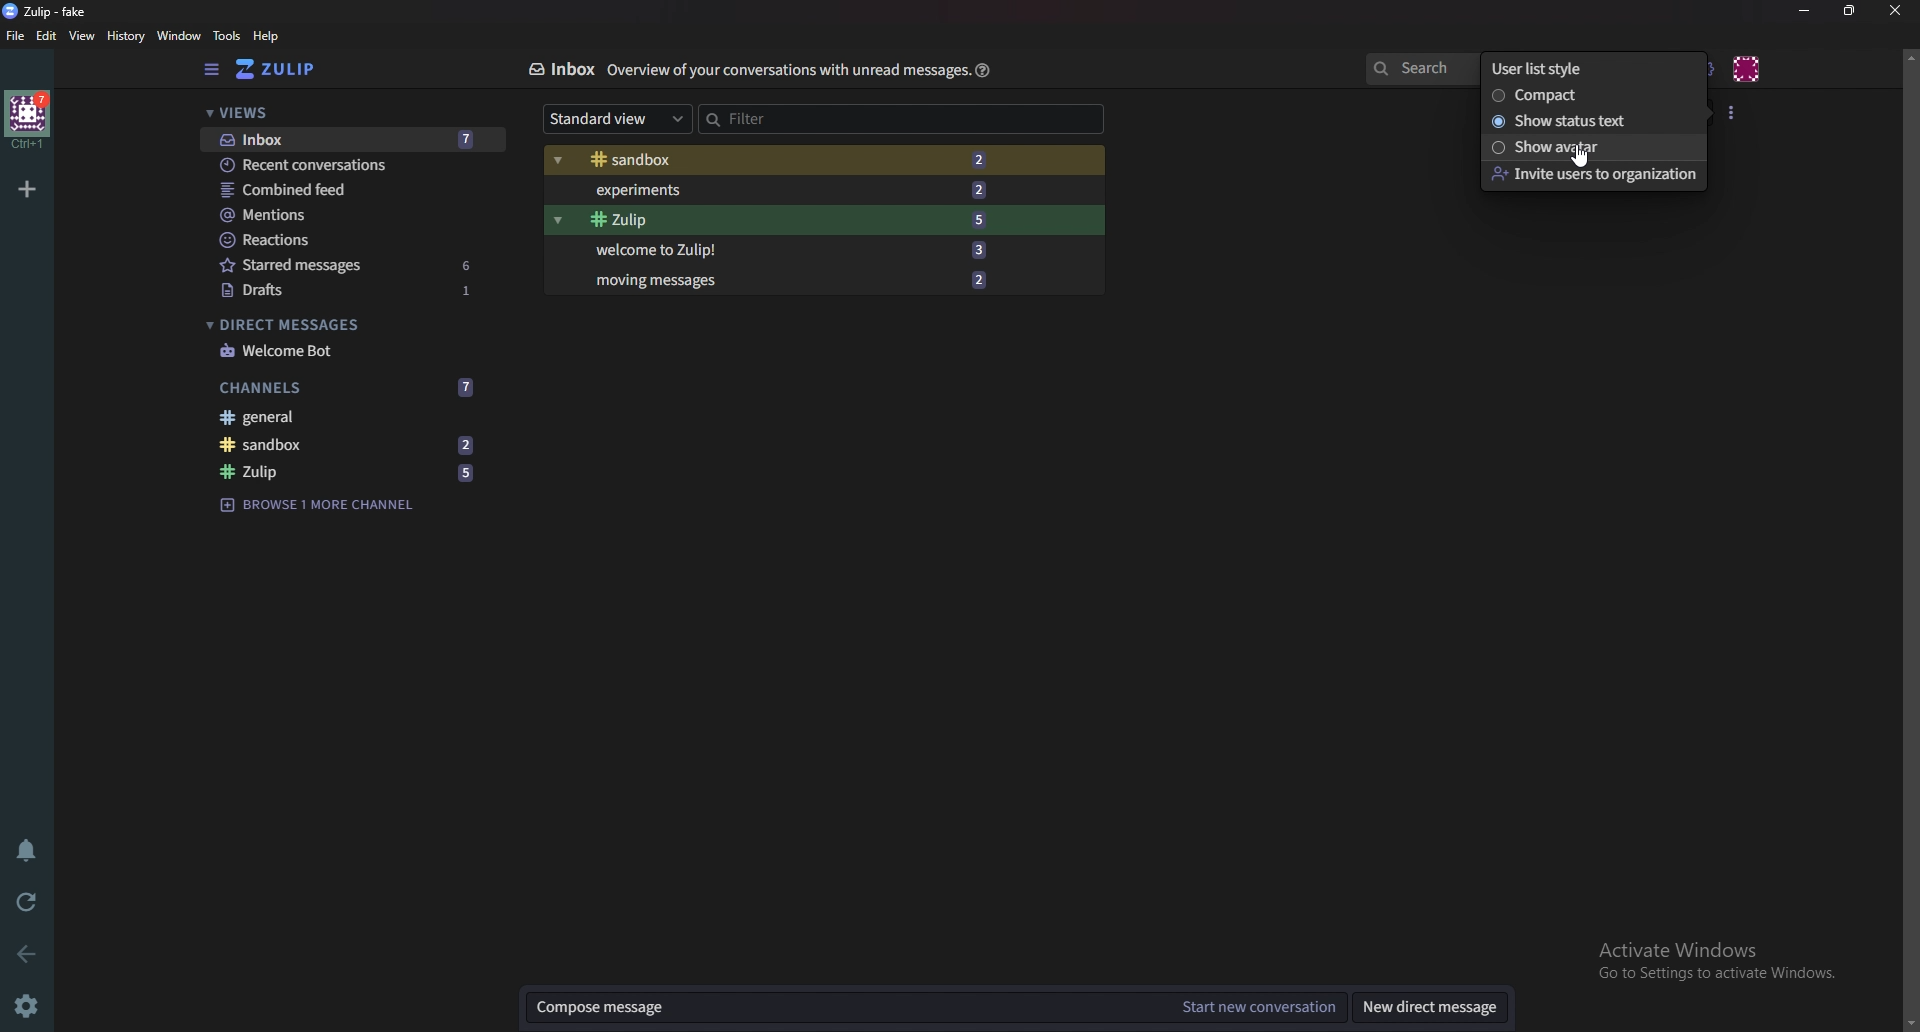  What do you see at coordinates (1905, 539) in the screenshot?
I see `scroll bar` at bounding box center [1905, 539].